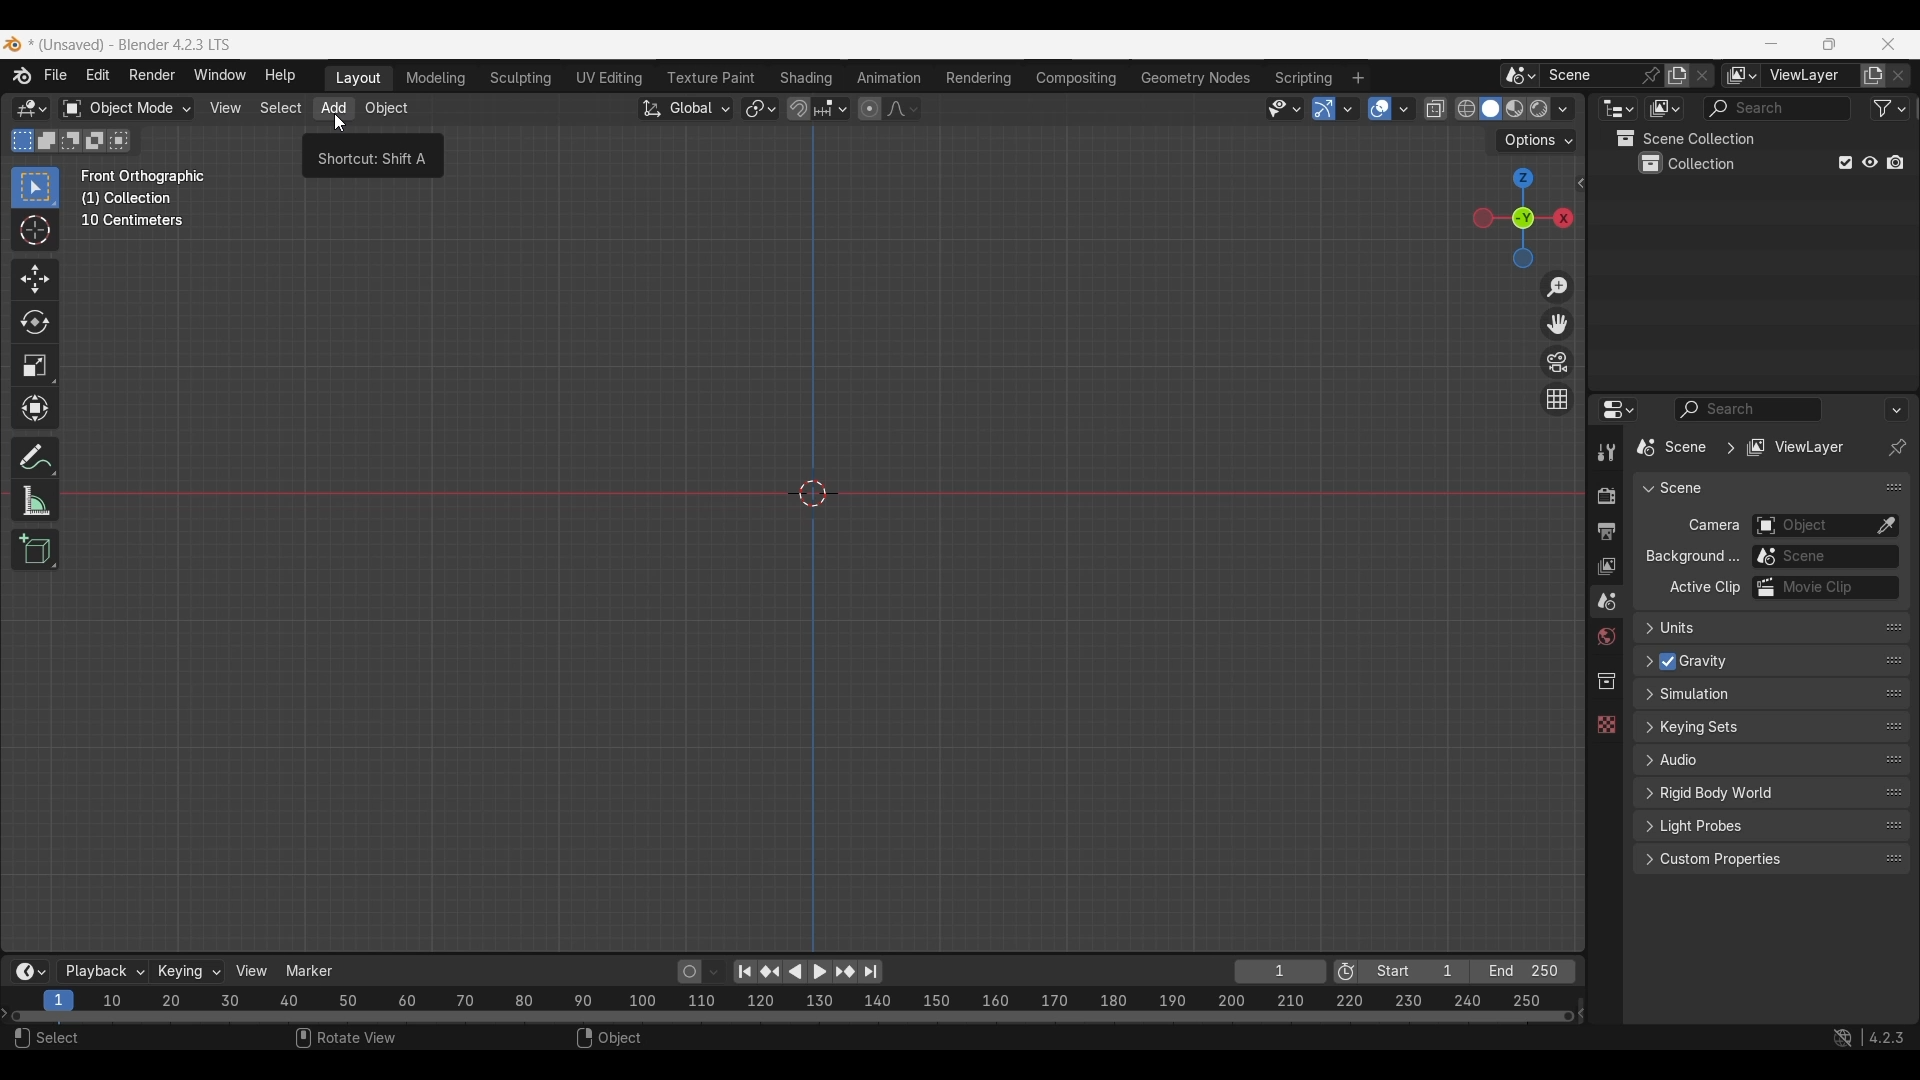 This screenshot has width=1920, height=1080. What do you see at coordinates (1557, 324) in the screenshot?
I see `Move the view` at bounding box center [1557, 324].